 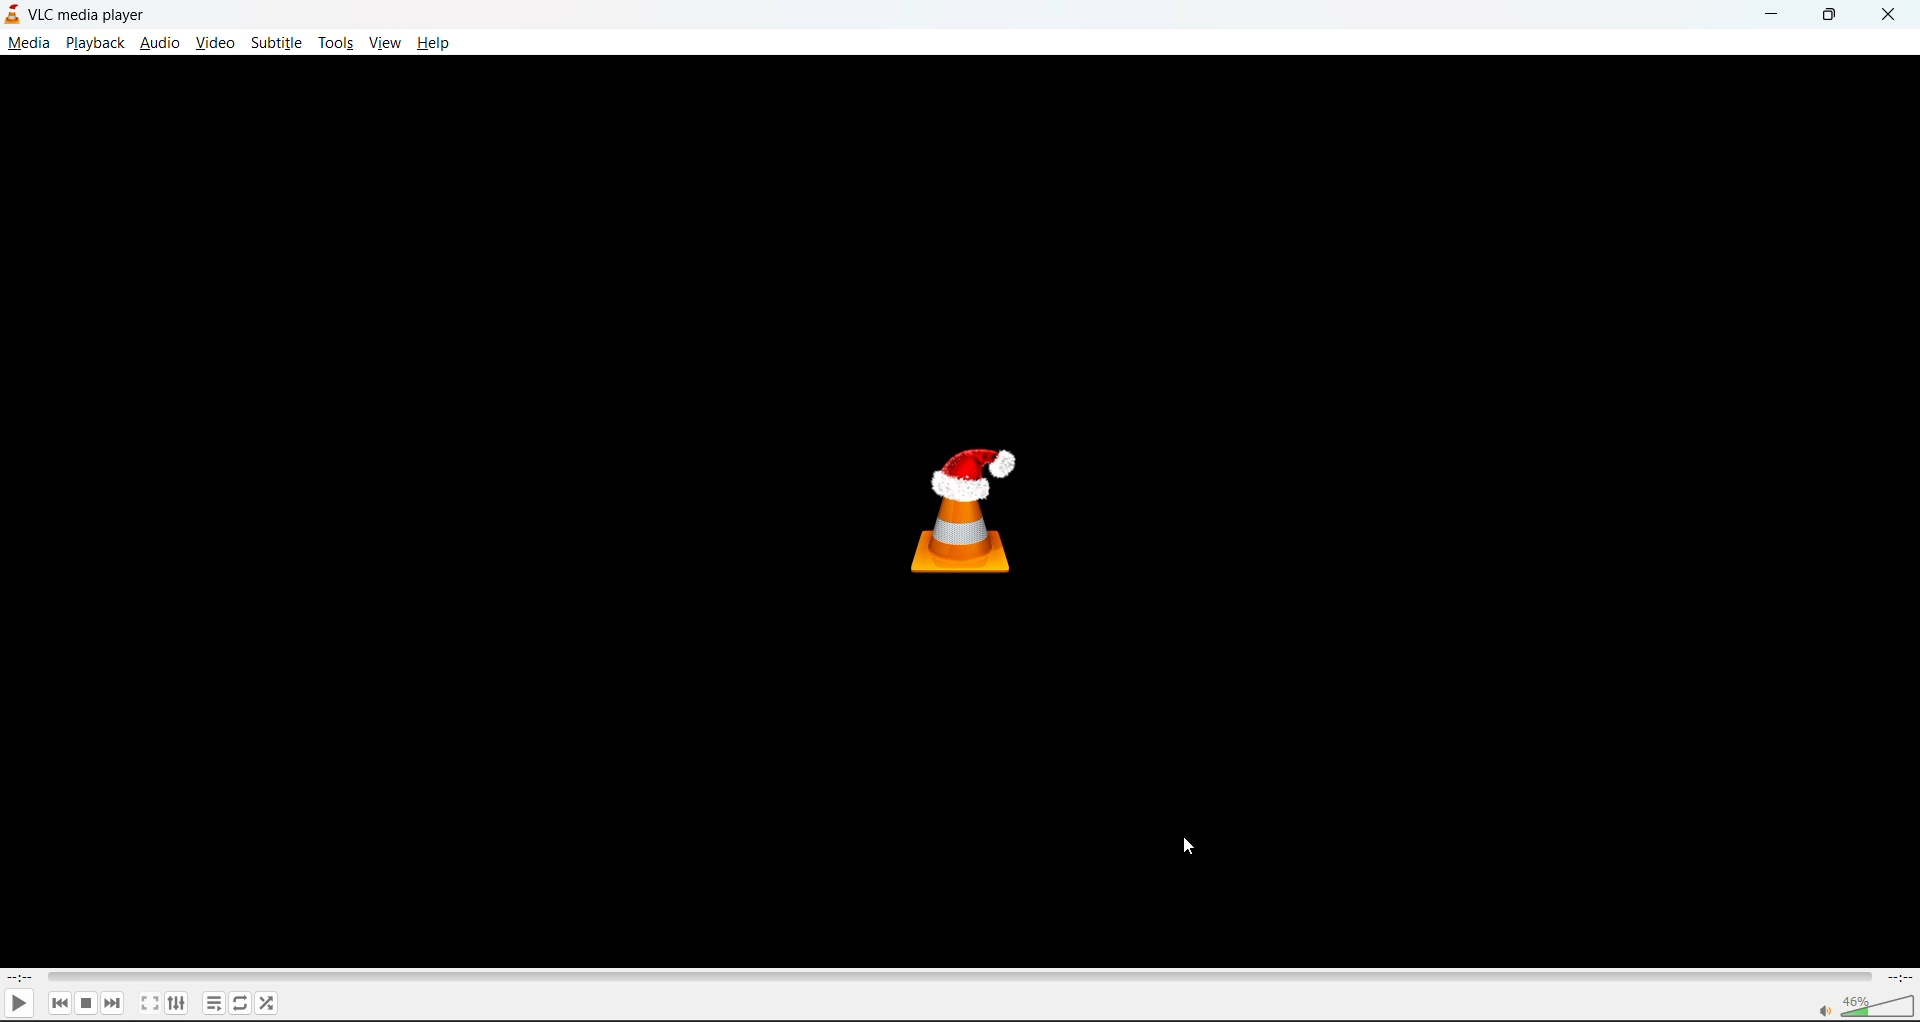 I want to click on cursor, so click(x=1187, y=847).